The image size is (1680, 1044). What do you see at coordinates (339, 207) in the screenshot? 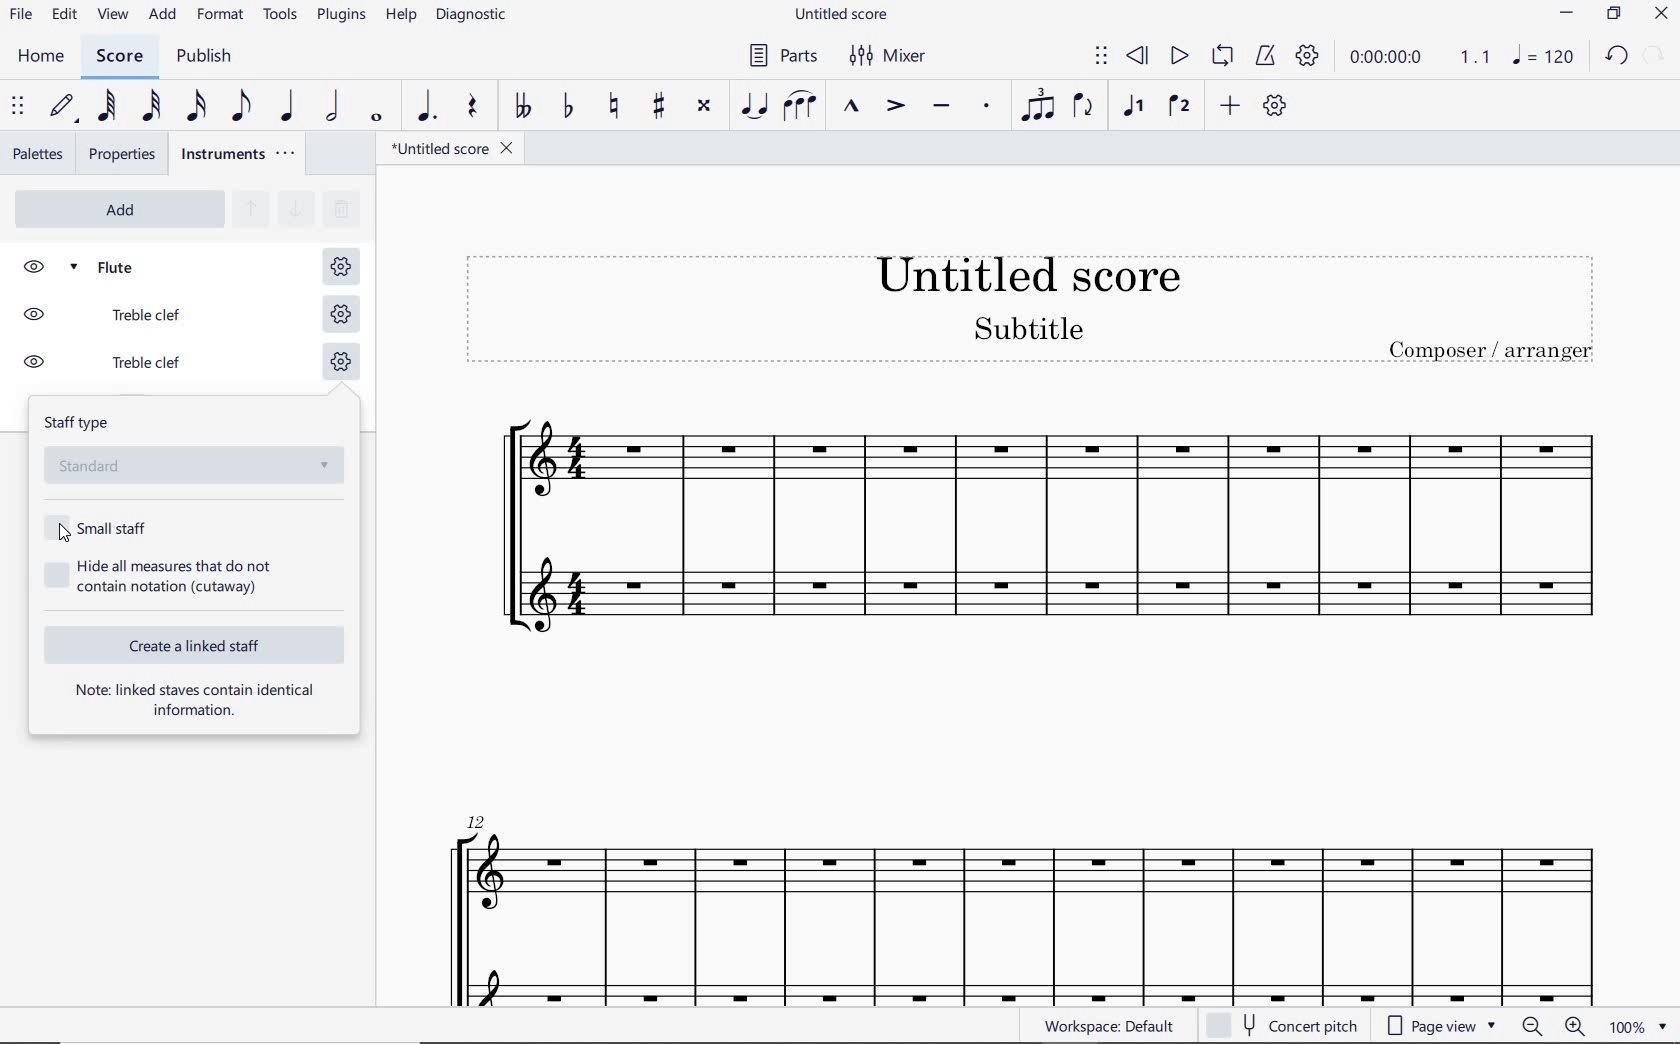
I see `REMOVE SELECTED INSTRUMENTS` at bounding box center [339, 207].